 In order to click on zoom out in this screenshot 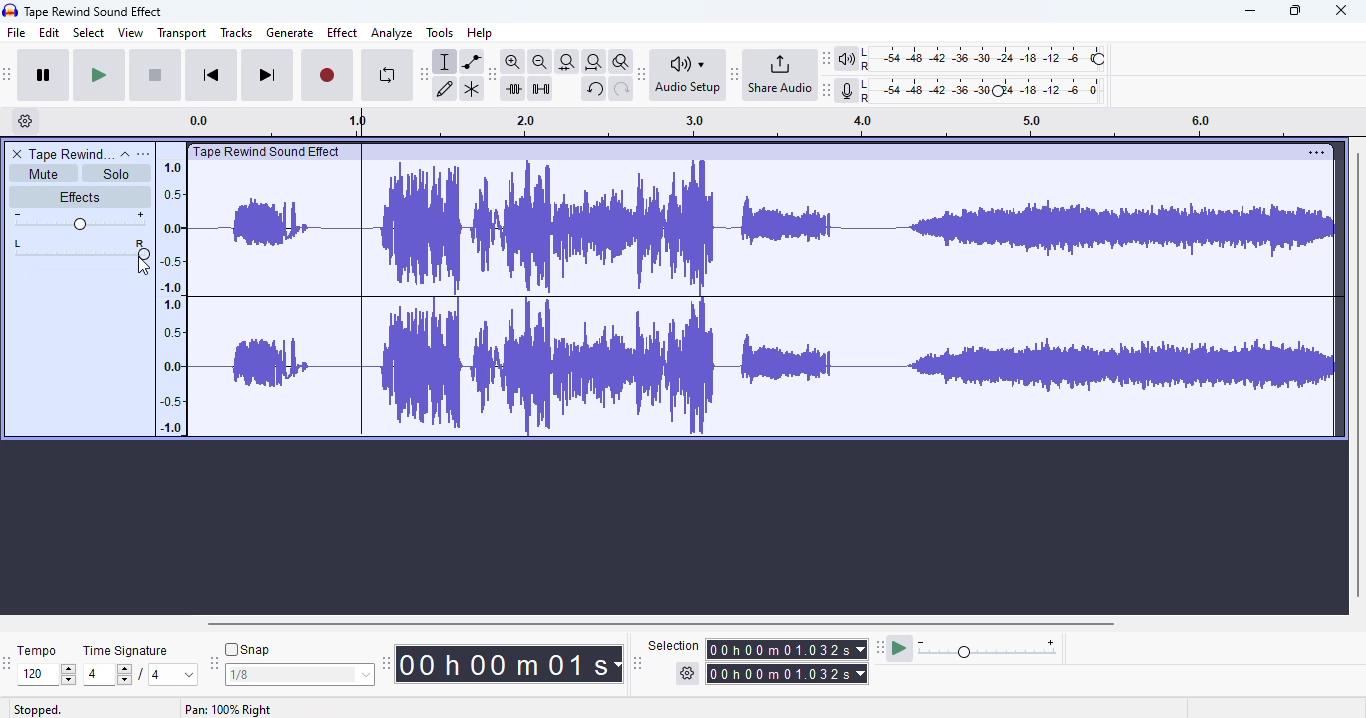, I will do `click(540, 62)`.